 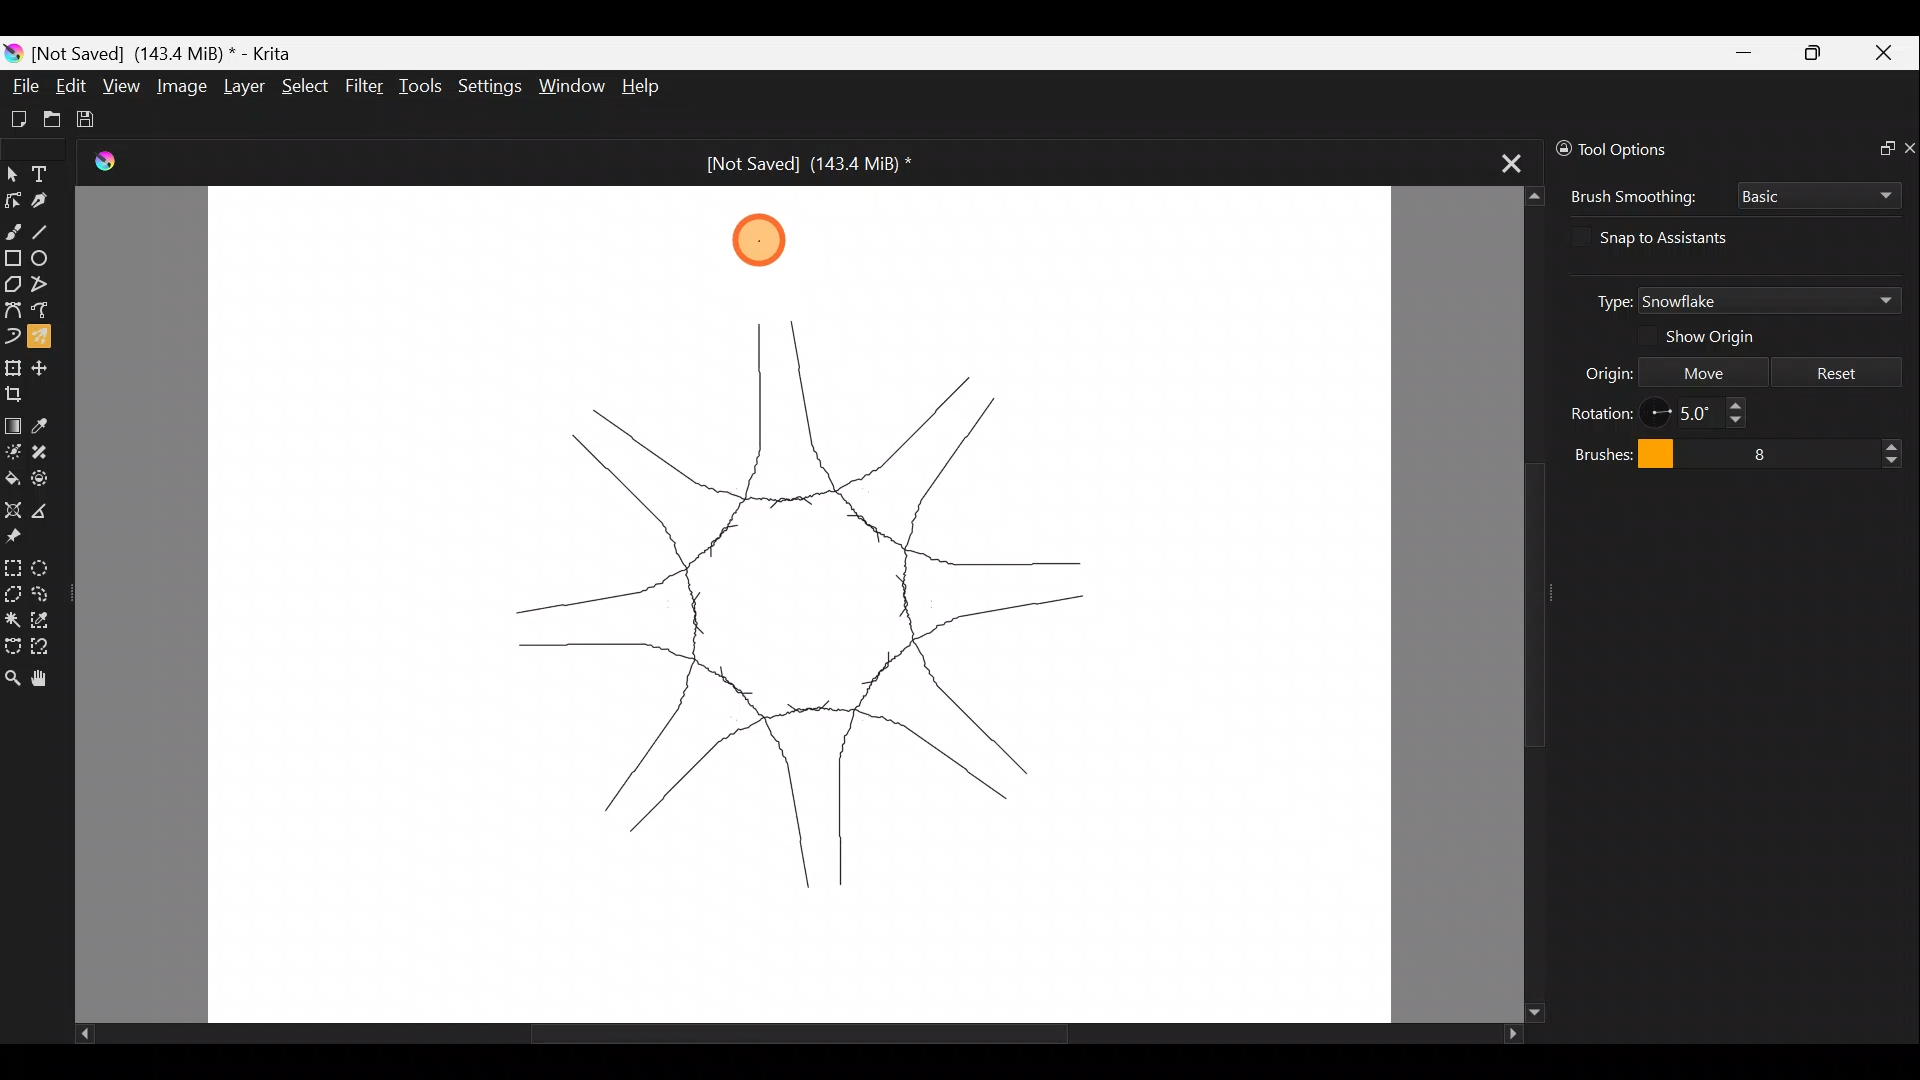 What do you see at coordinates (1769, 301) in the screenshot?
I see `Snowflake` at bounding box center [1769, 301].